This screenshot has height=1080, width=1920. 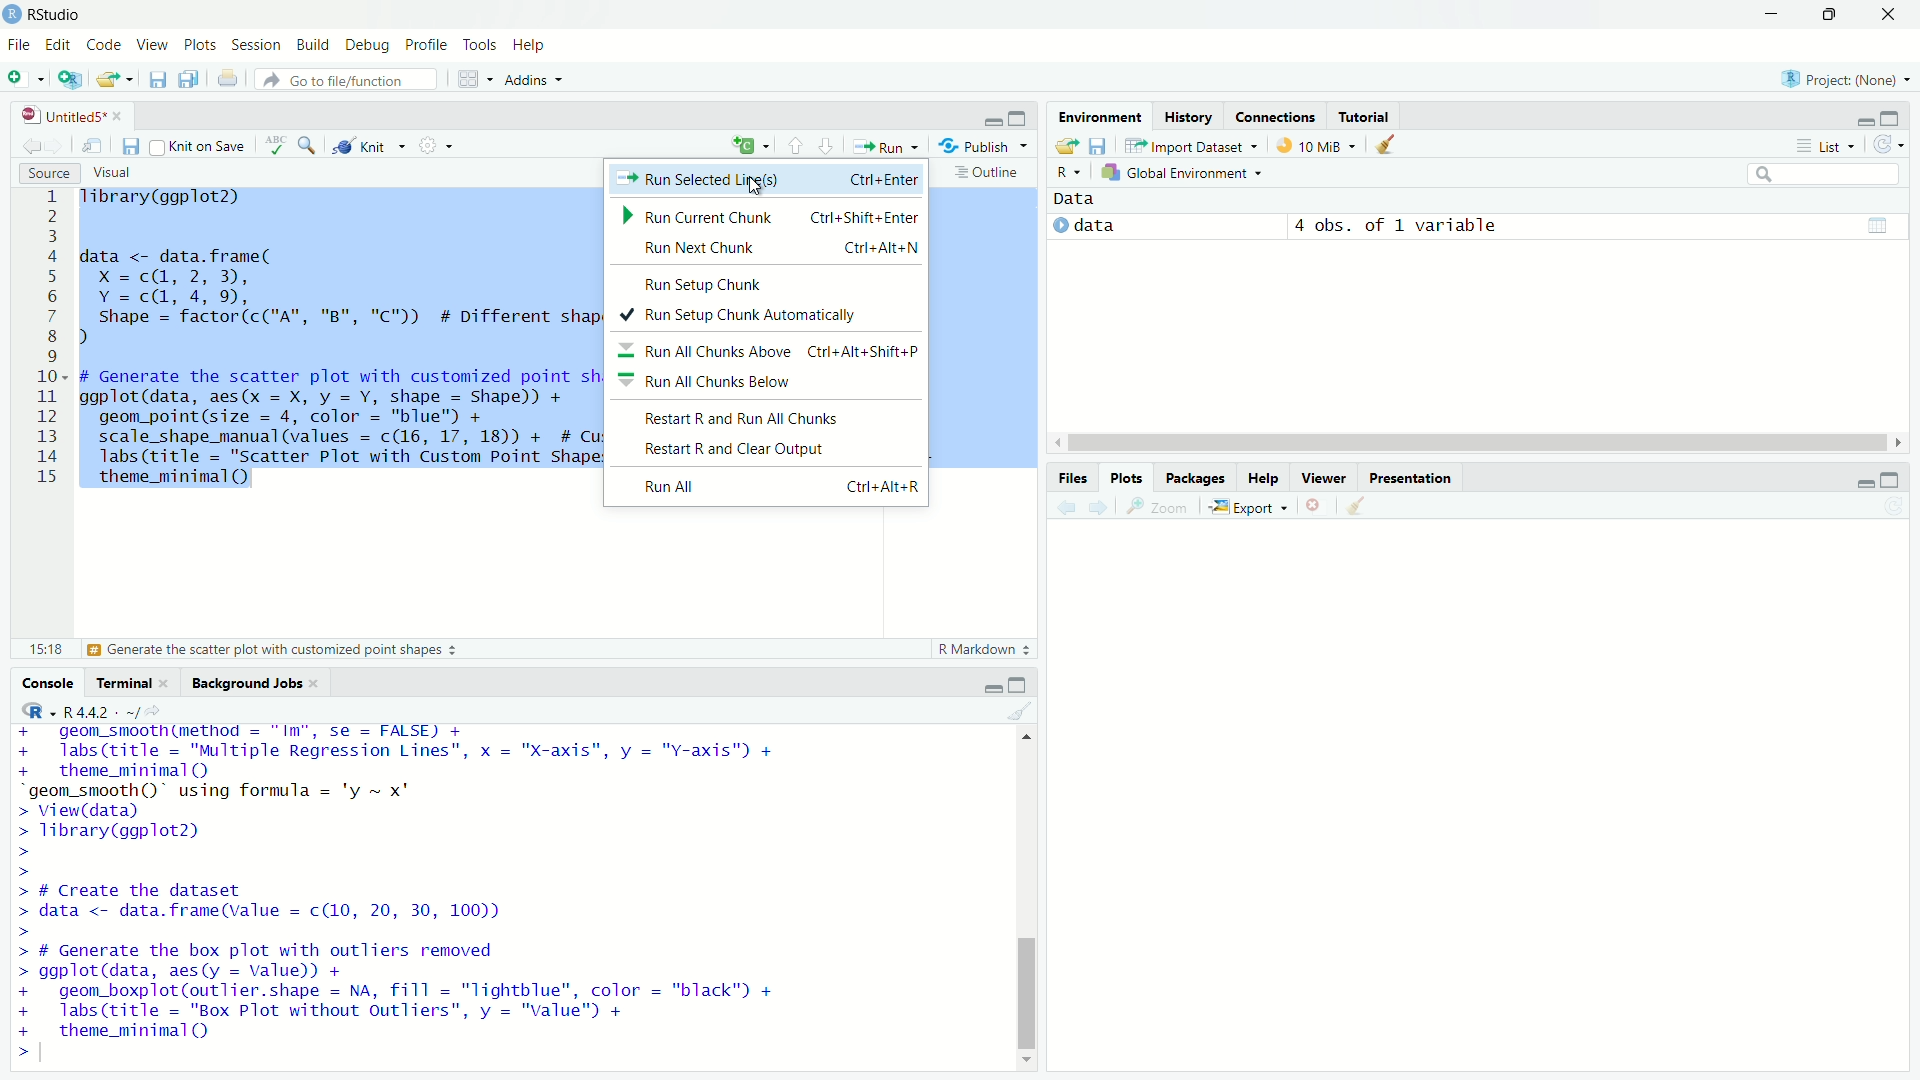 I want to click on Files, so click(x=1072, y=477).